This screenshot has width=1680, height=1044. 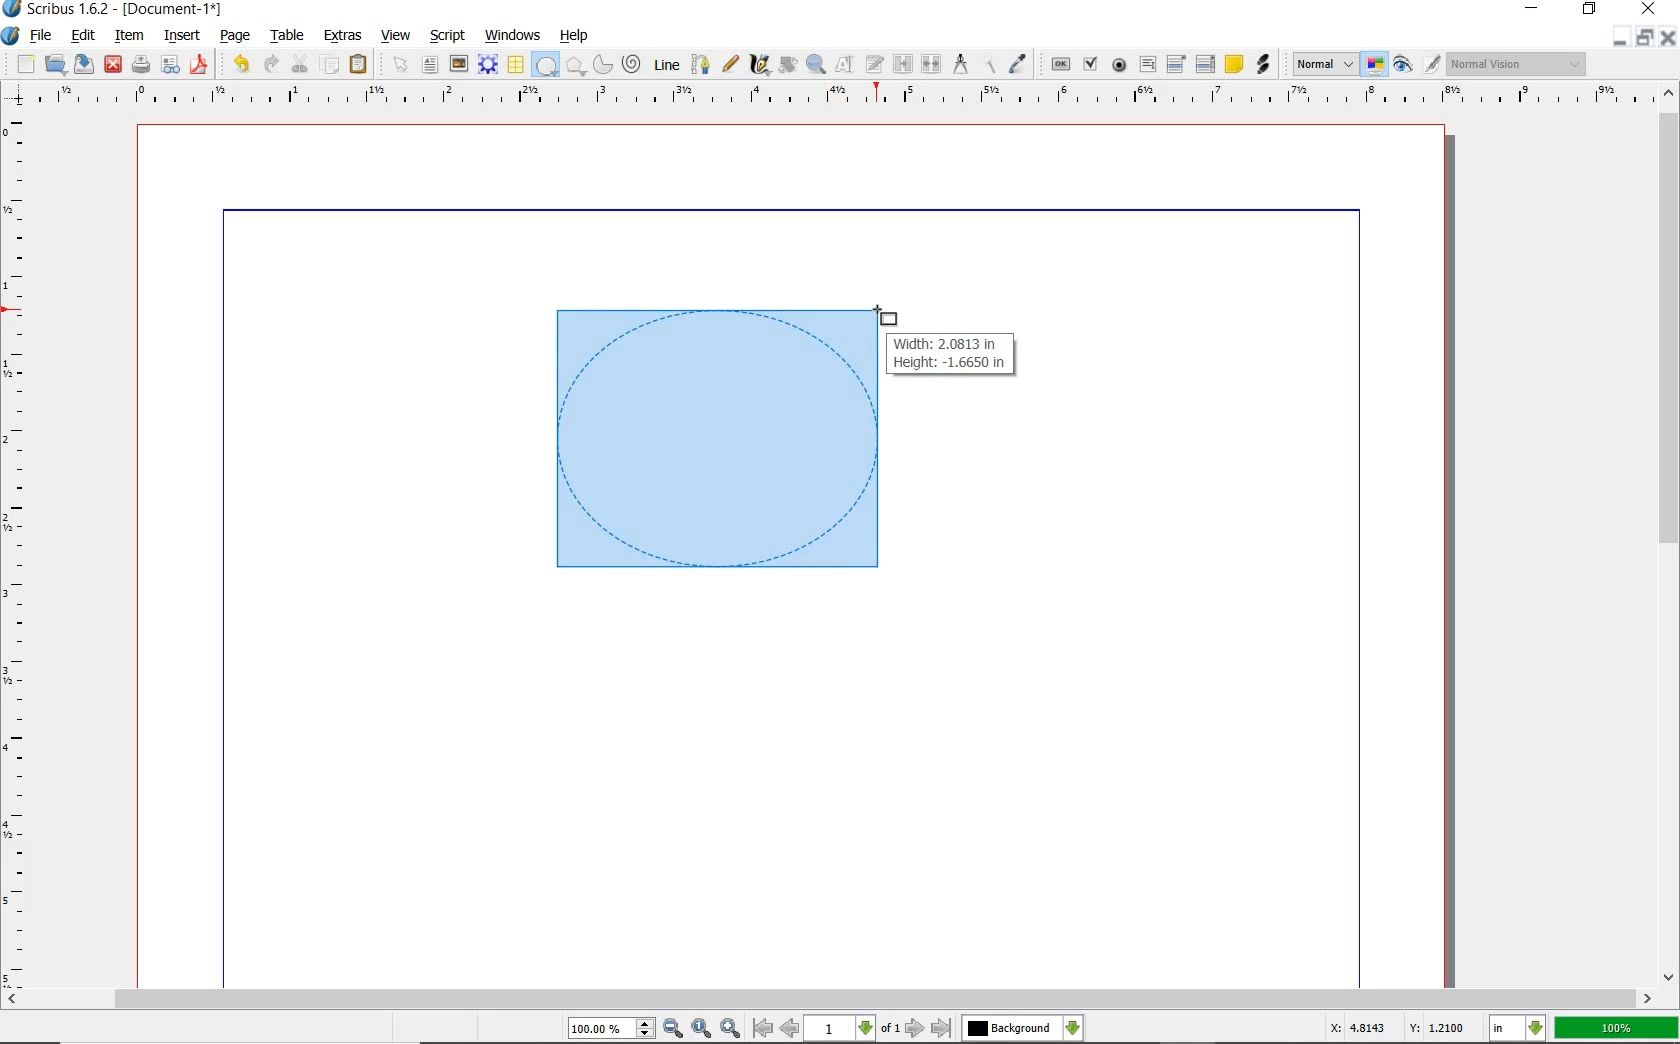 What do you see at coordinates (1147, 64) in the screenshot?
I see `PDF TEXT FIELD` at bounding box center [1147, 64].